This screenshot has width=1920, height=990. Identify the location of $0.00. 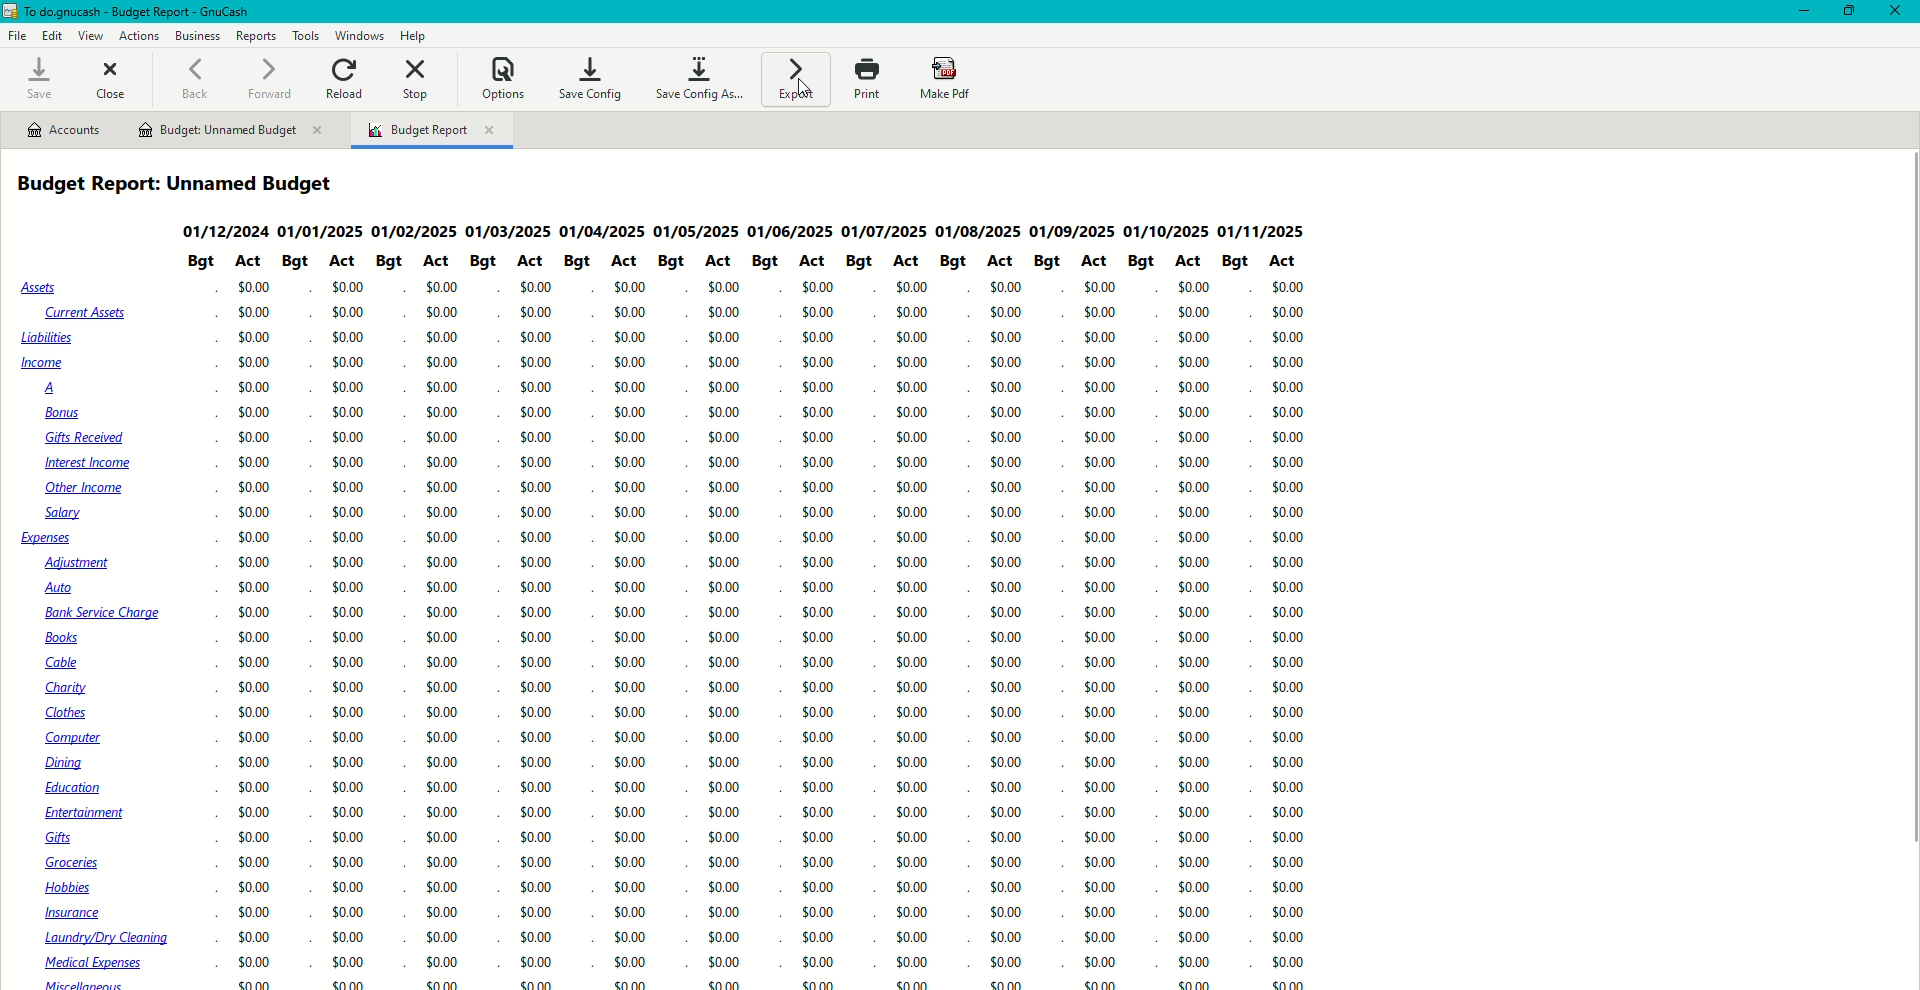
(819, 808).